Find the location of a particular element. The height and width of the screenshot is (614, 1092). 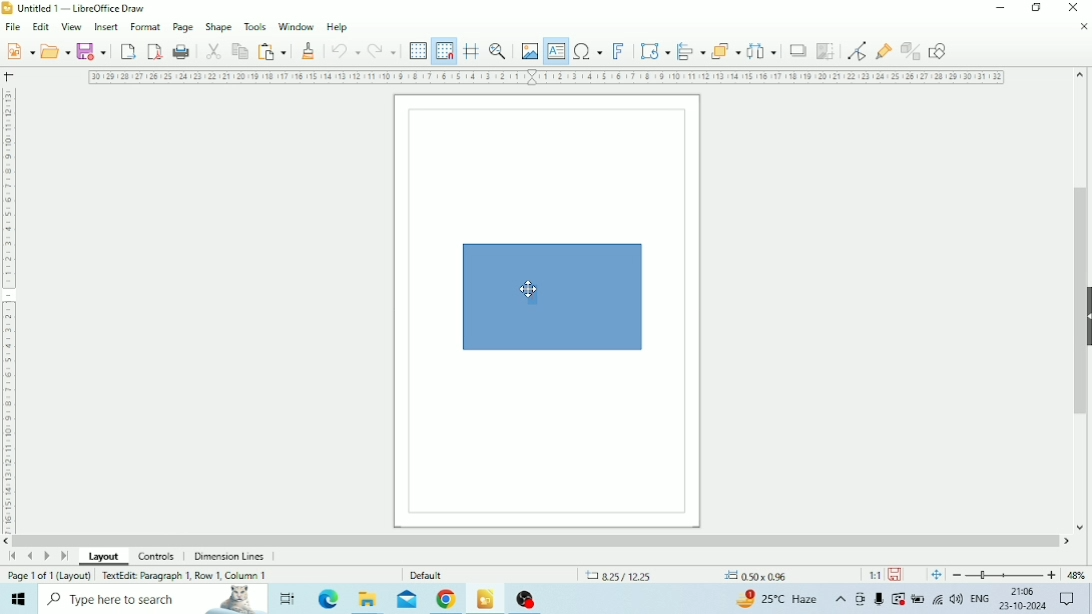

Save is located at coordinates (92, 52).